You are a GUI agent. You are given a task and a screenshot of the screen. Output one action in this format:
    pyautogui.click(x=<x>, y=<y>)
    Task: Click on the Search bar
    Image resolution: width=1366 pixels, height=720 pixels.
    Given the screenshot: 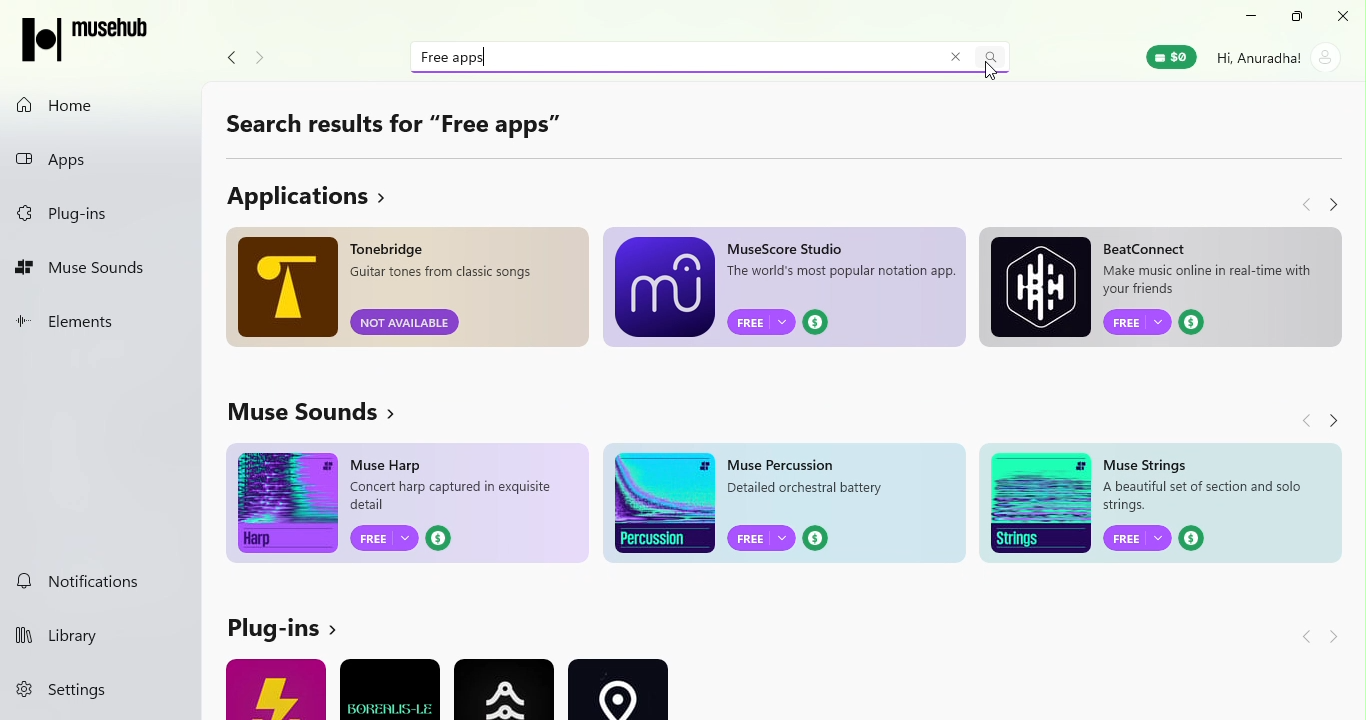 What is the action you would take?
    pyautogui.click(x=715, y=57)
    